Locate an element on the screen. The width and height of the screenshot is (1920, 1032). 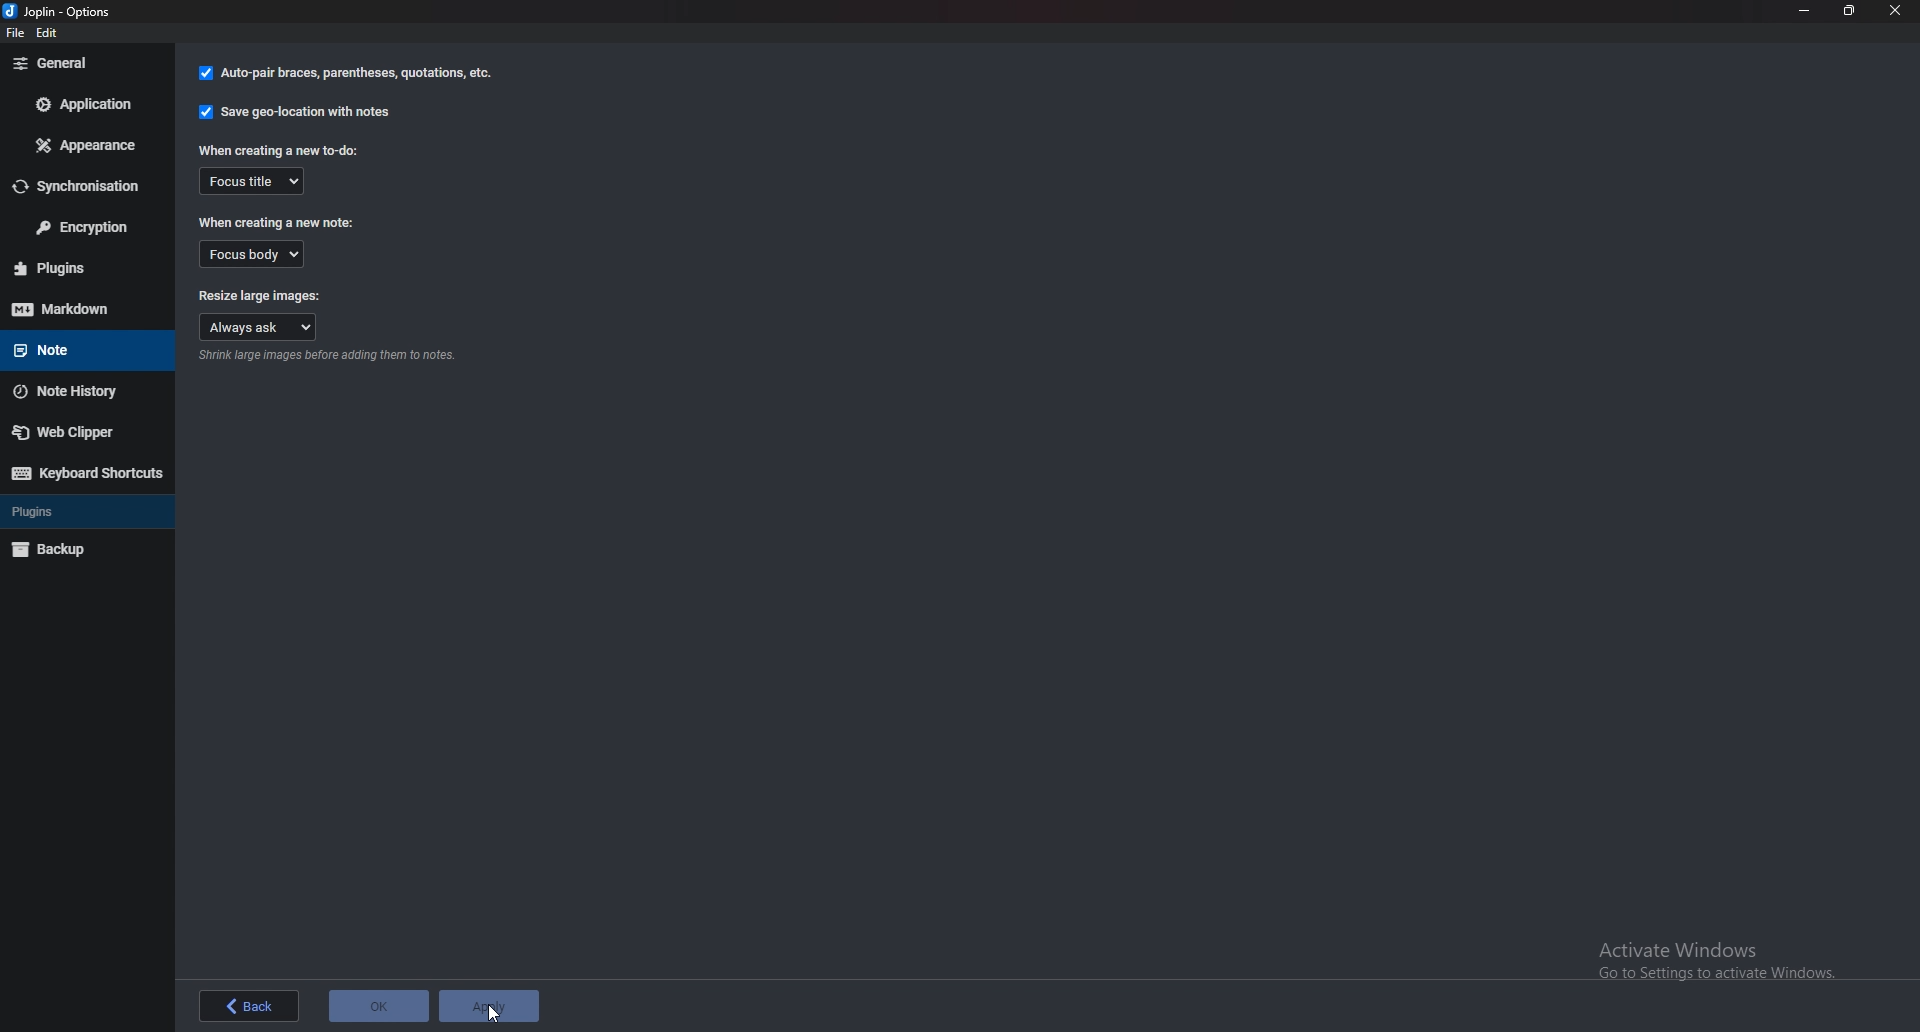
Plugins is located at coordinates (80, 510).